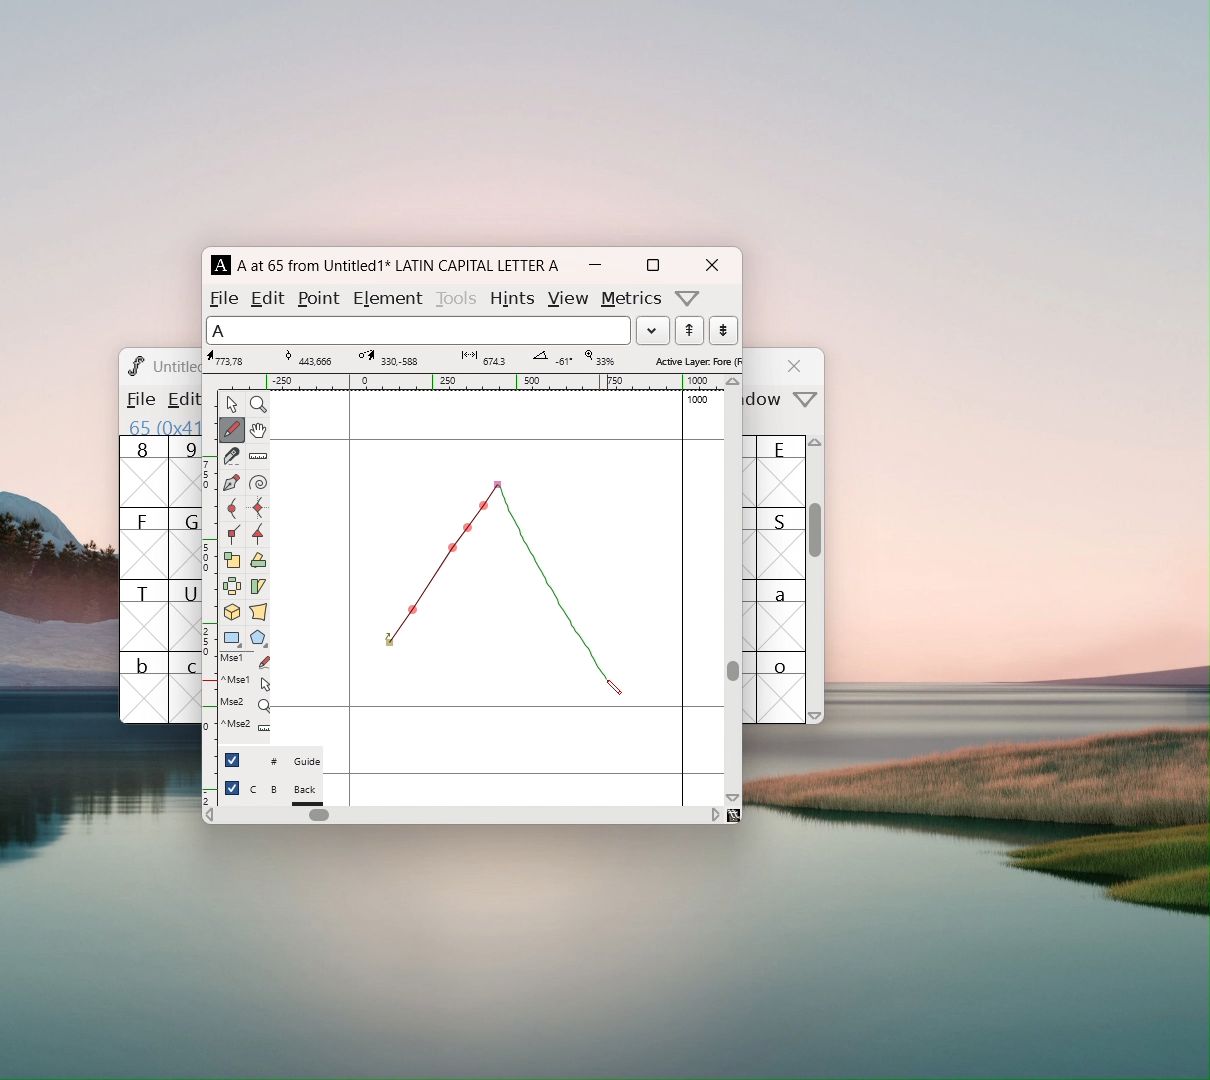 The image size is (1210, 1080). What do you see at coordinates (258, 404) in the screenshot?
I see `maginify` at bounding box center [258, 404].